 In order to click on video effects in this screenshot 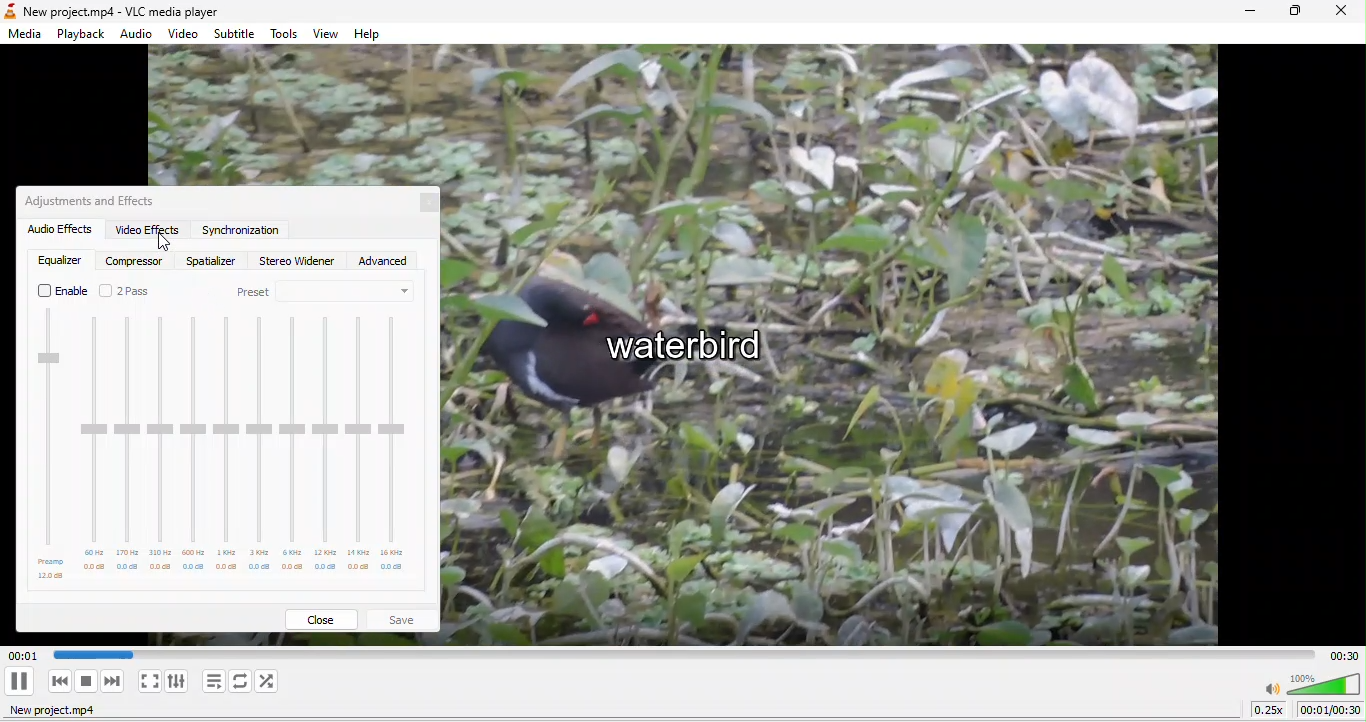, I will do `click(149, 229)`.